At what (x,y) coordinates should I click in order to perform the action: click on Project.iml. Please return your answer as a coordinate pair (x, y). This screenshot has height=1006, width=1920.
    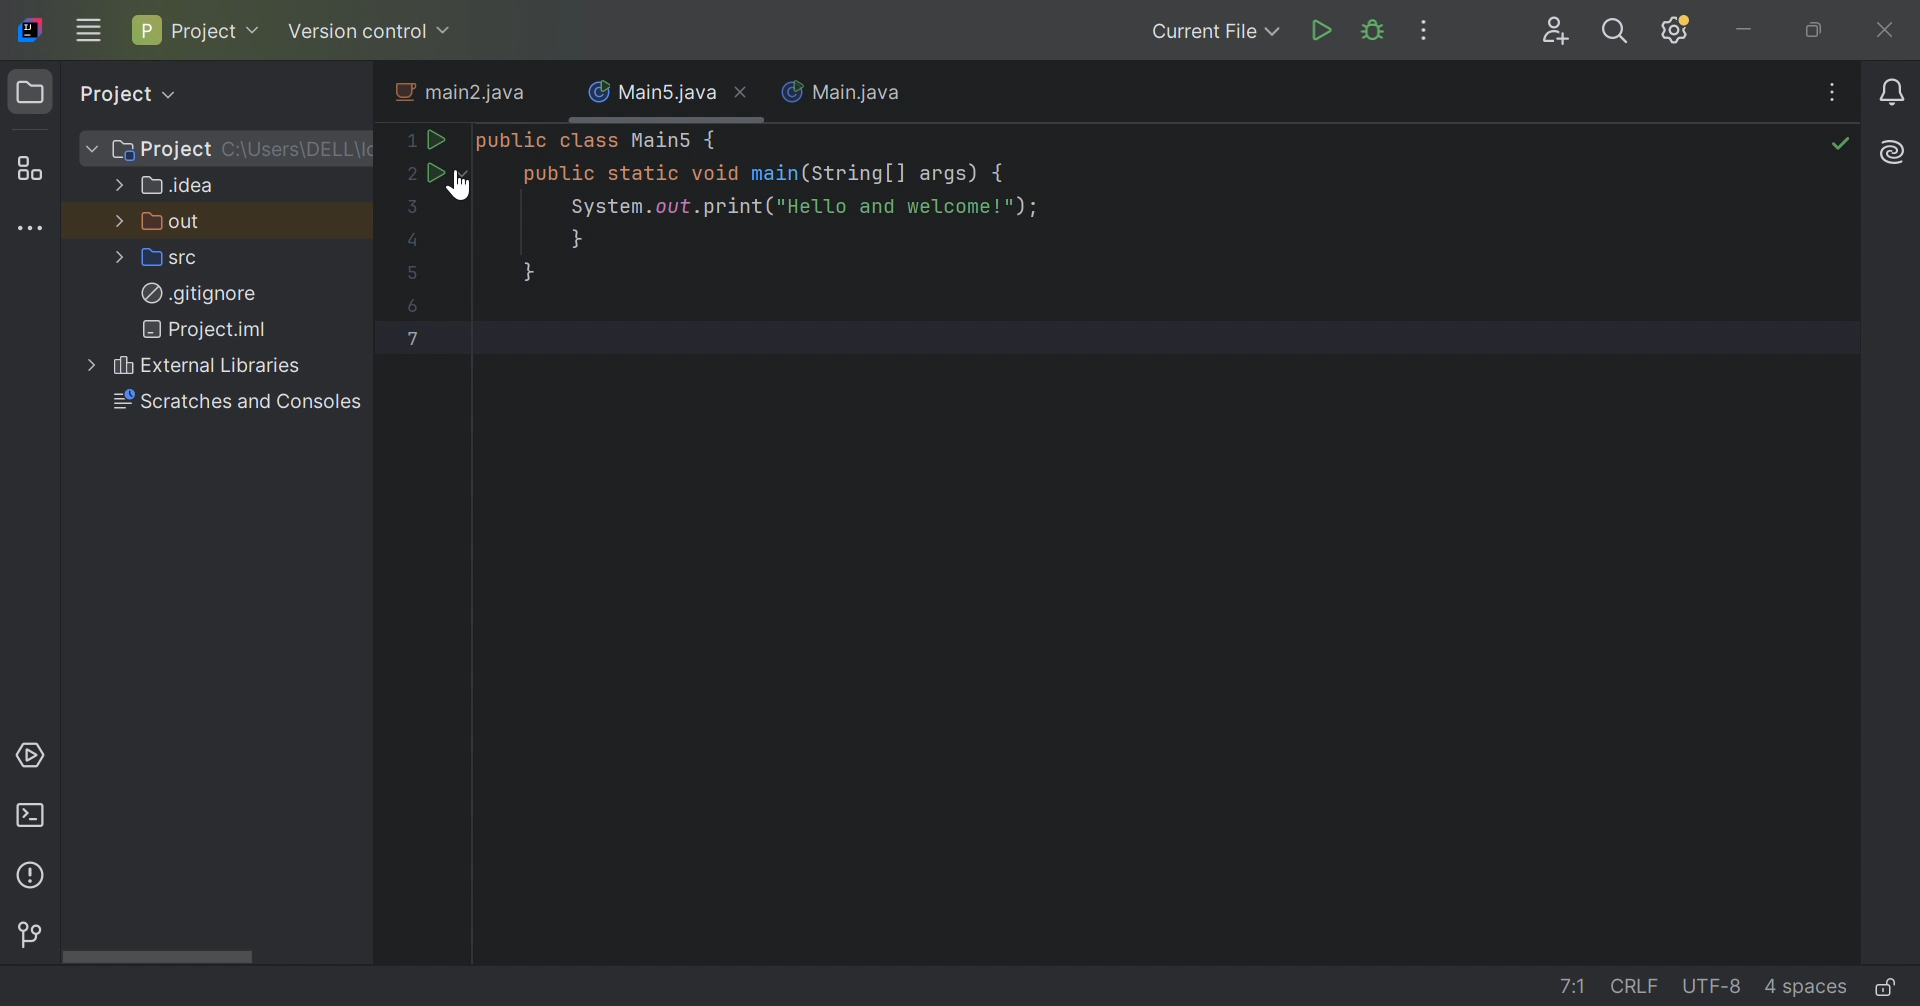
    Looking at the image, I should click on (211, 330).